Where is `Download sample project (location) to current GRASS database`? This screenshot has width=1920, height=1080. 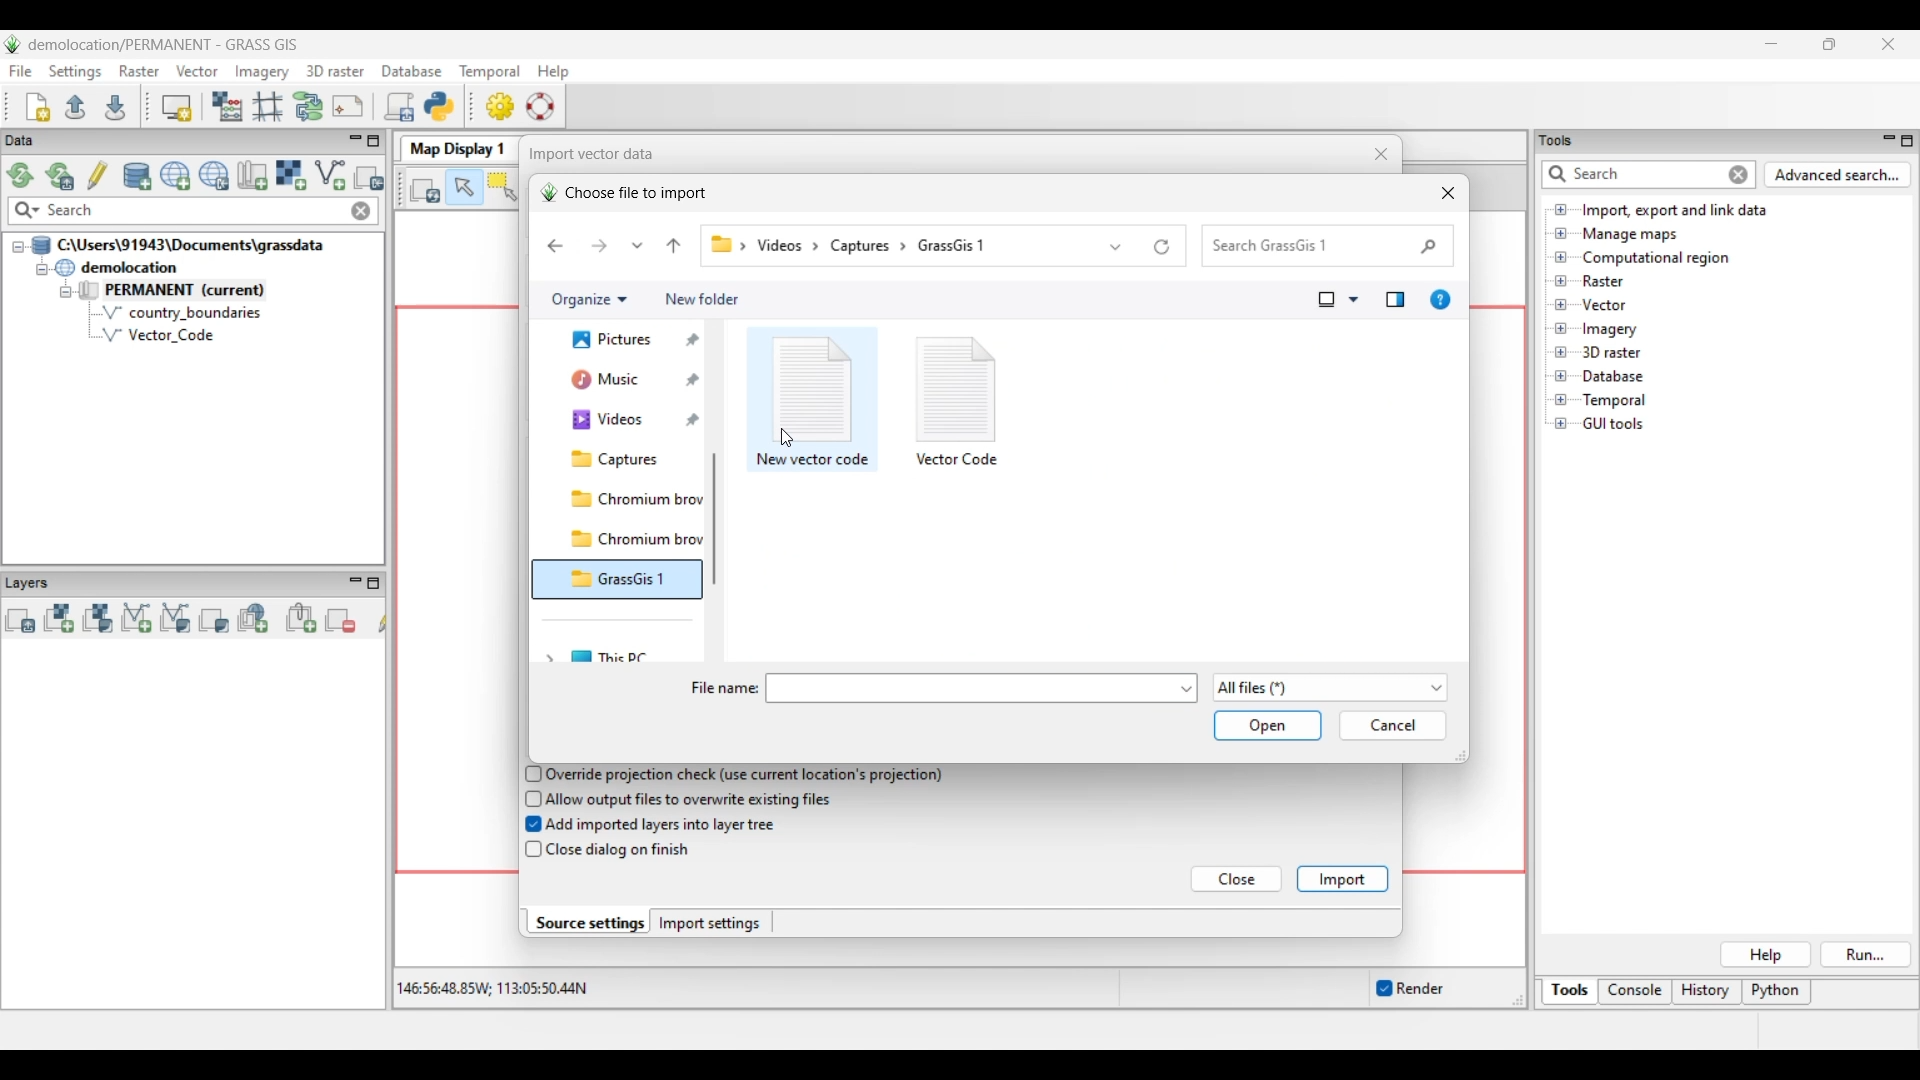
Download sample project (location) to current GRASS database is located at coordinates (214, 176).